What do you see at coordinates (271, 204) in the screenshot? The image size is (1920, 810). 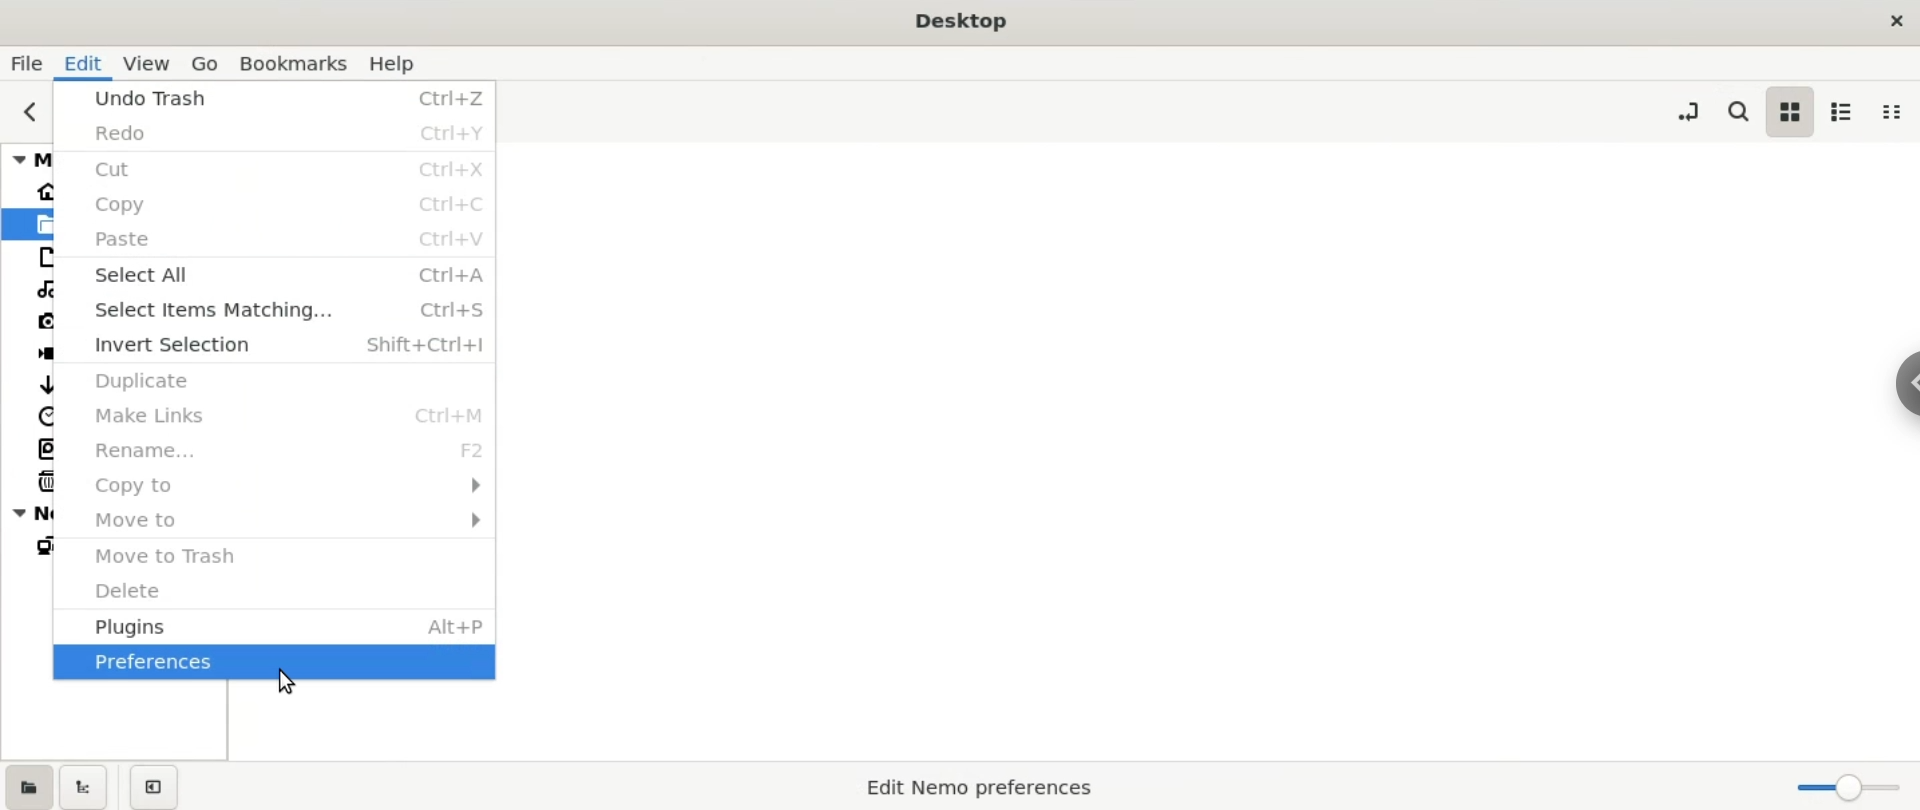 I see `copy` at bounding box center [271, 204].